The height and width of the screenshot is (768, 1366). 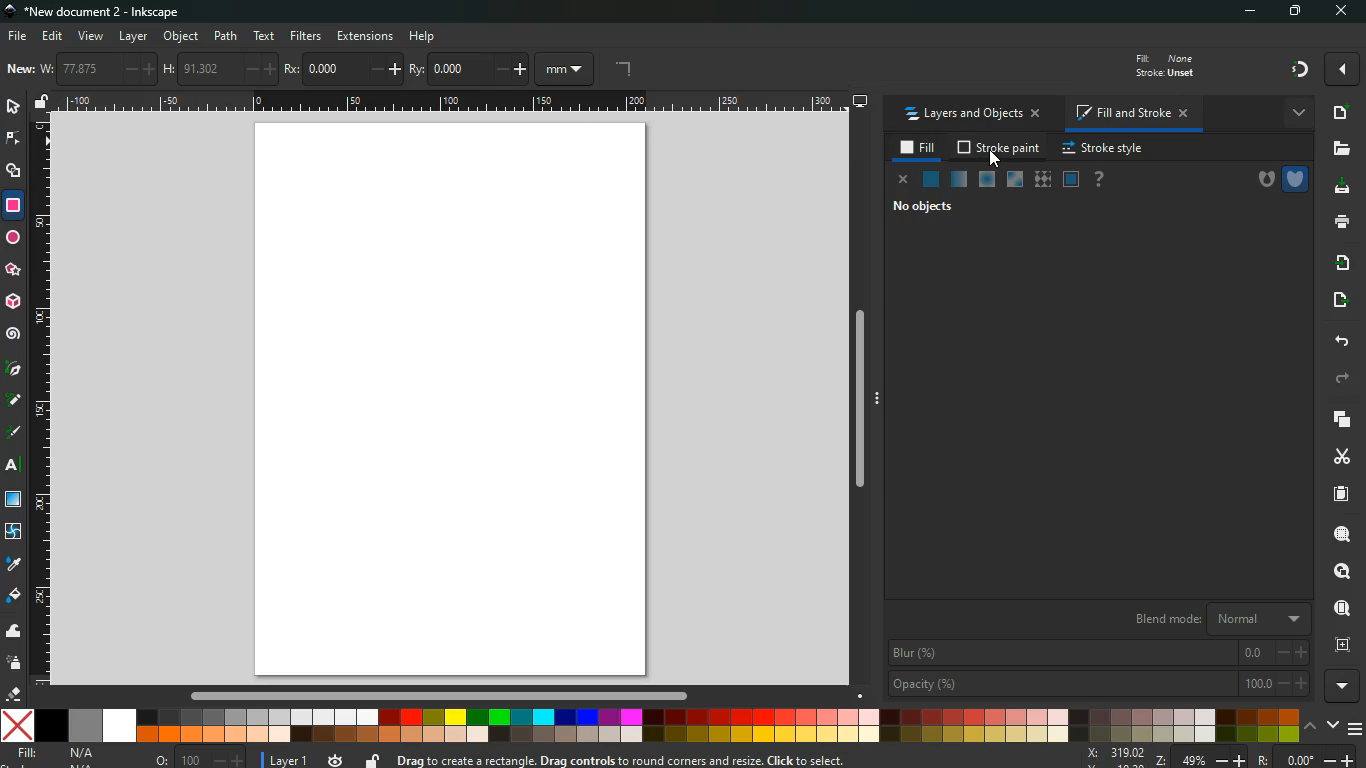 I want to click on opacity, so click(x=958, y=180).